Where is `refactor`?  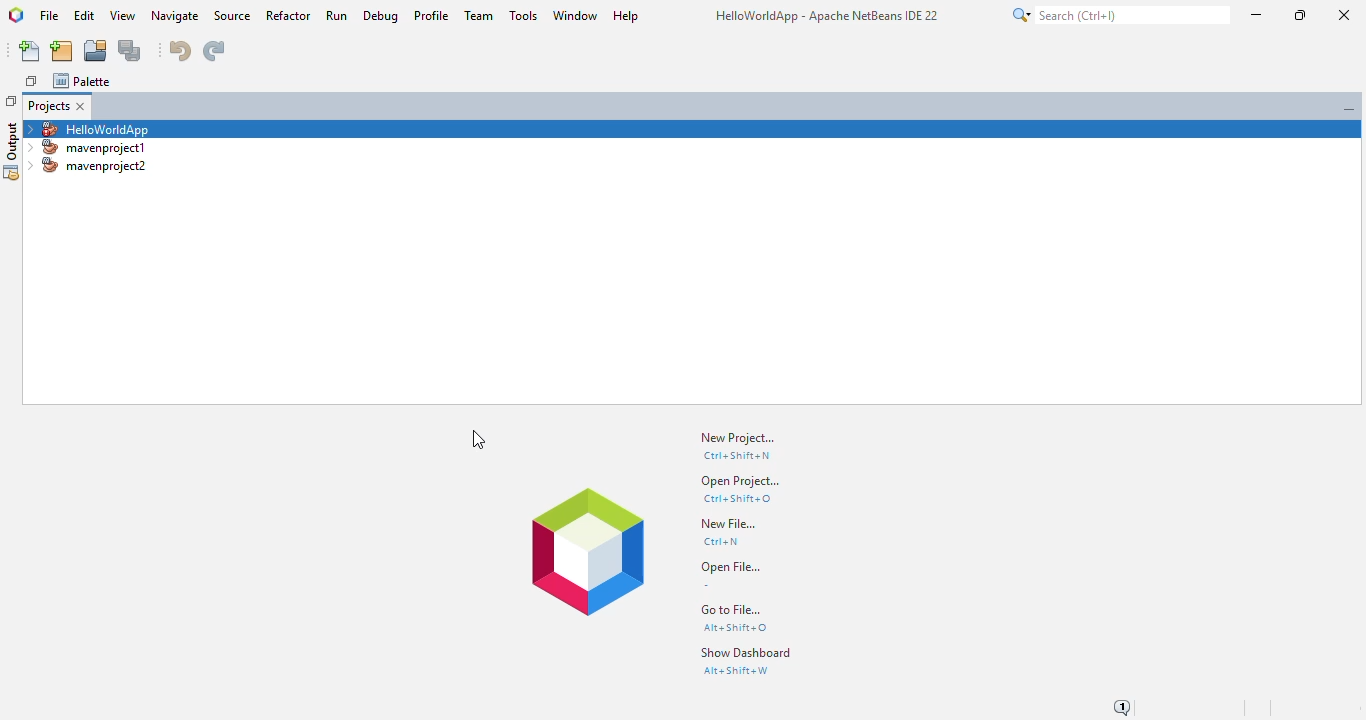
refactor is located at coordinates (289, 16).